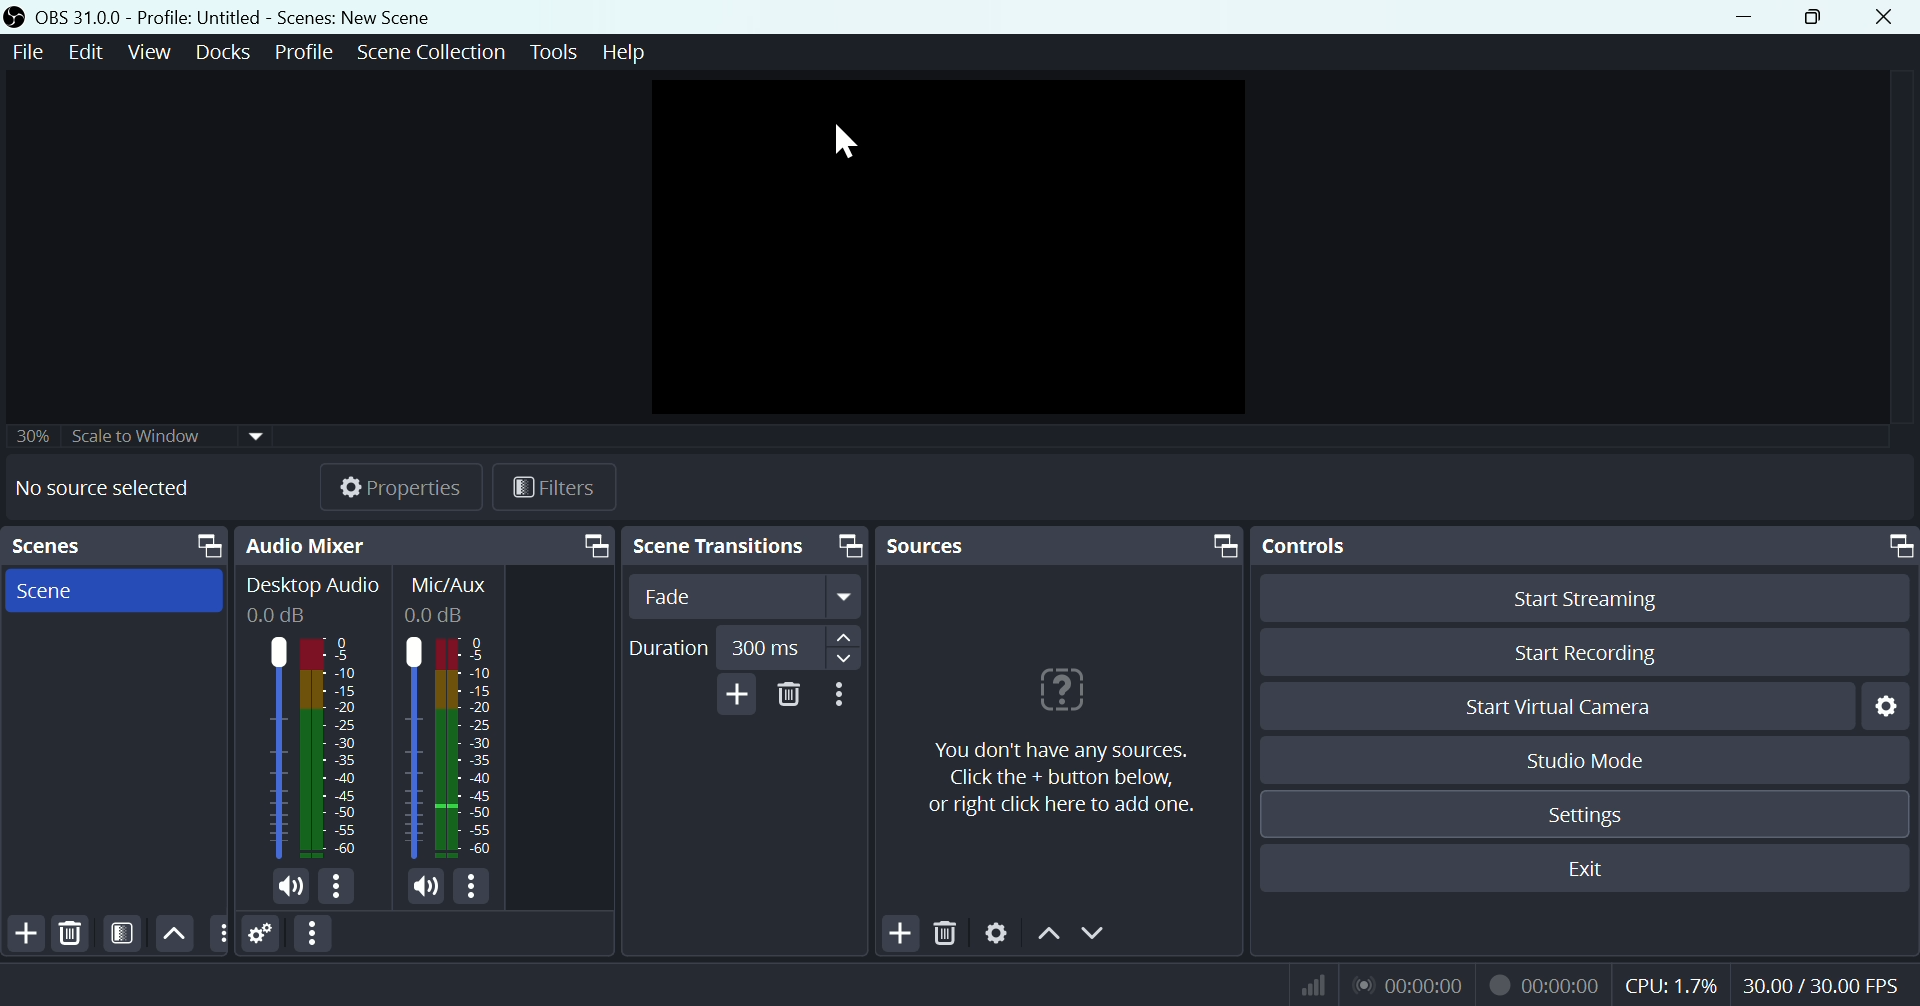 Image resolution: width=1920 pixels, height=1006 pixels. What do you see at coordinates (1044, 935) in the screenshot?
I see `Up` at bounding box center [1044, 935].